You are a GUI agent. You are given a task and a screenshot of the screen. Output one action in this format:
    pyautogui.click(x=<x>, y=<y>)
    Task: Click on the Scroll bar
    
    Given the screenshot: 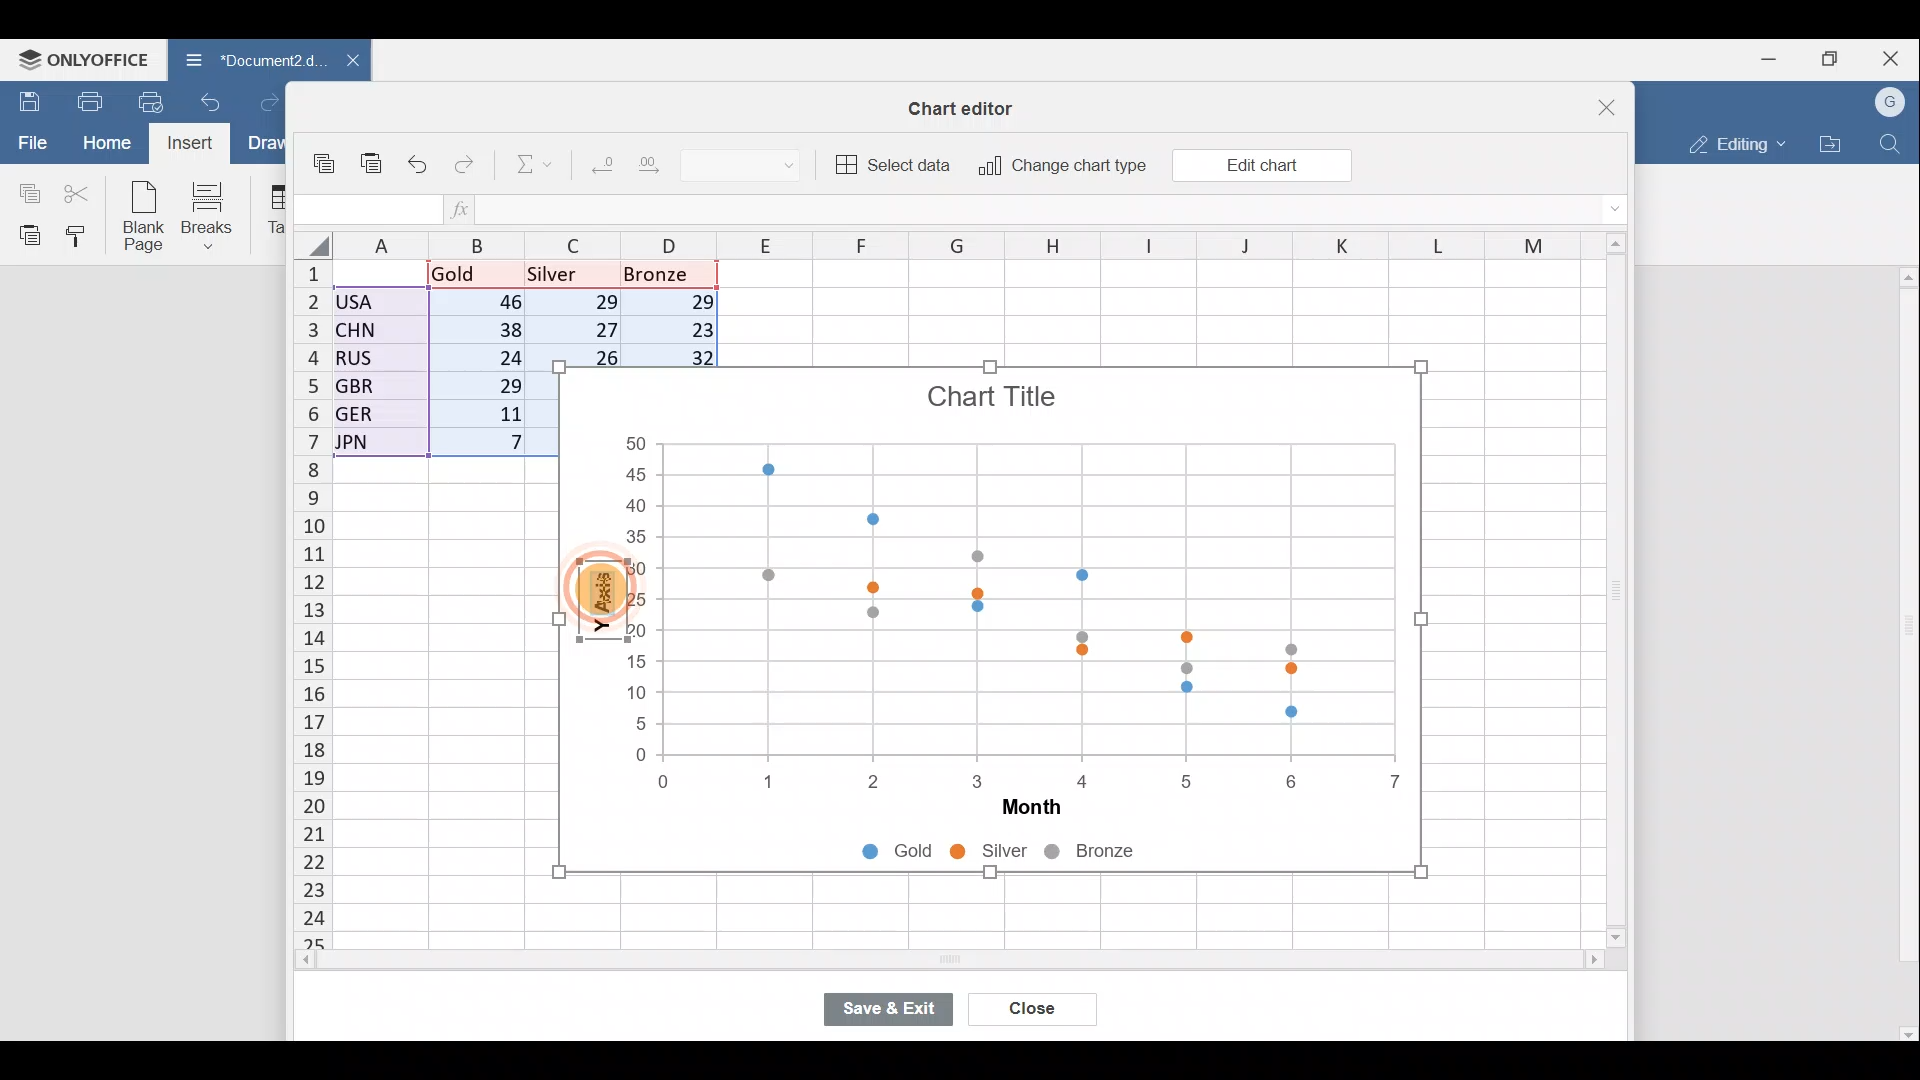 What is the action you would take?
    pyautogui.click(x=1904, y=653)
    